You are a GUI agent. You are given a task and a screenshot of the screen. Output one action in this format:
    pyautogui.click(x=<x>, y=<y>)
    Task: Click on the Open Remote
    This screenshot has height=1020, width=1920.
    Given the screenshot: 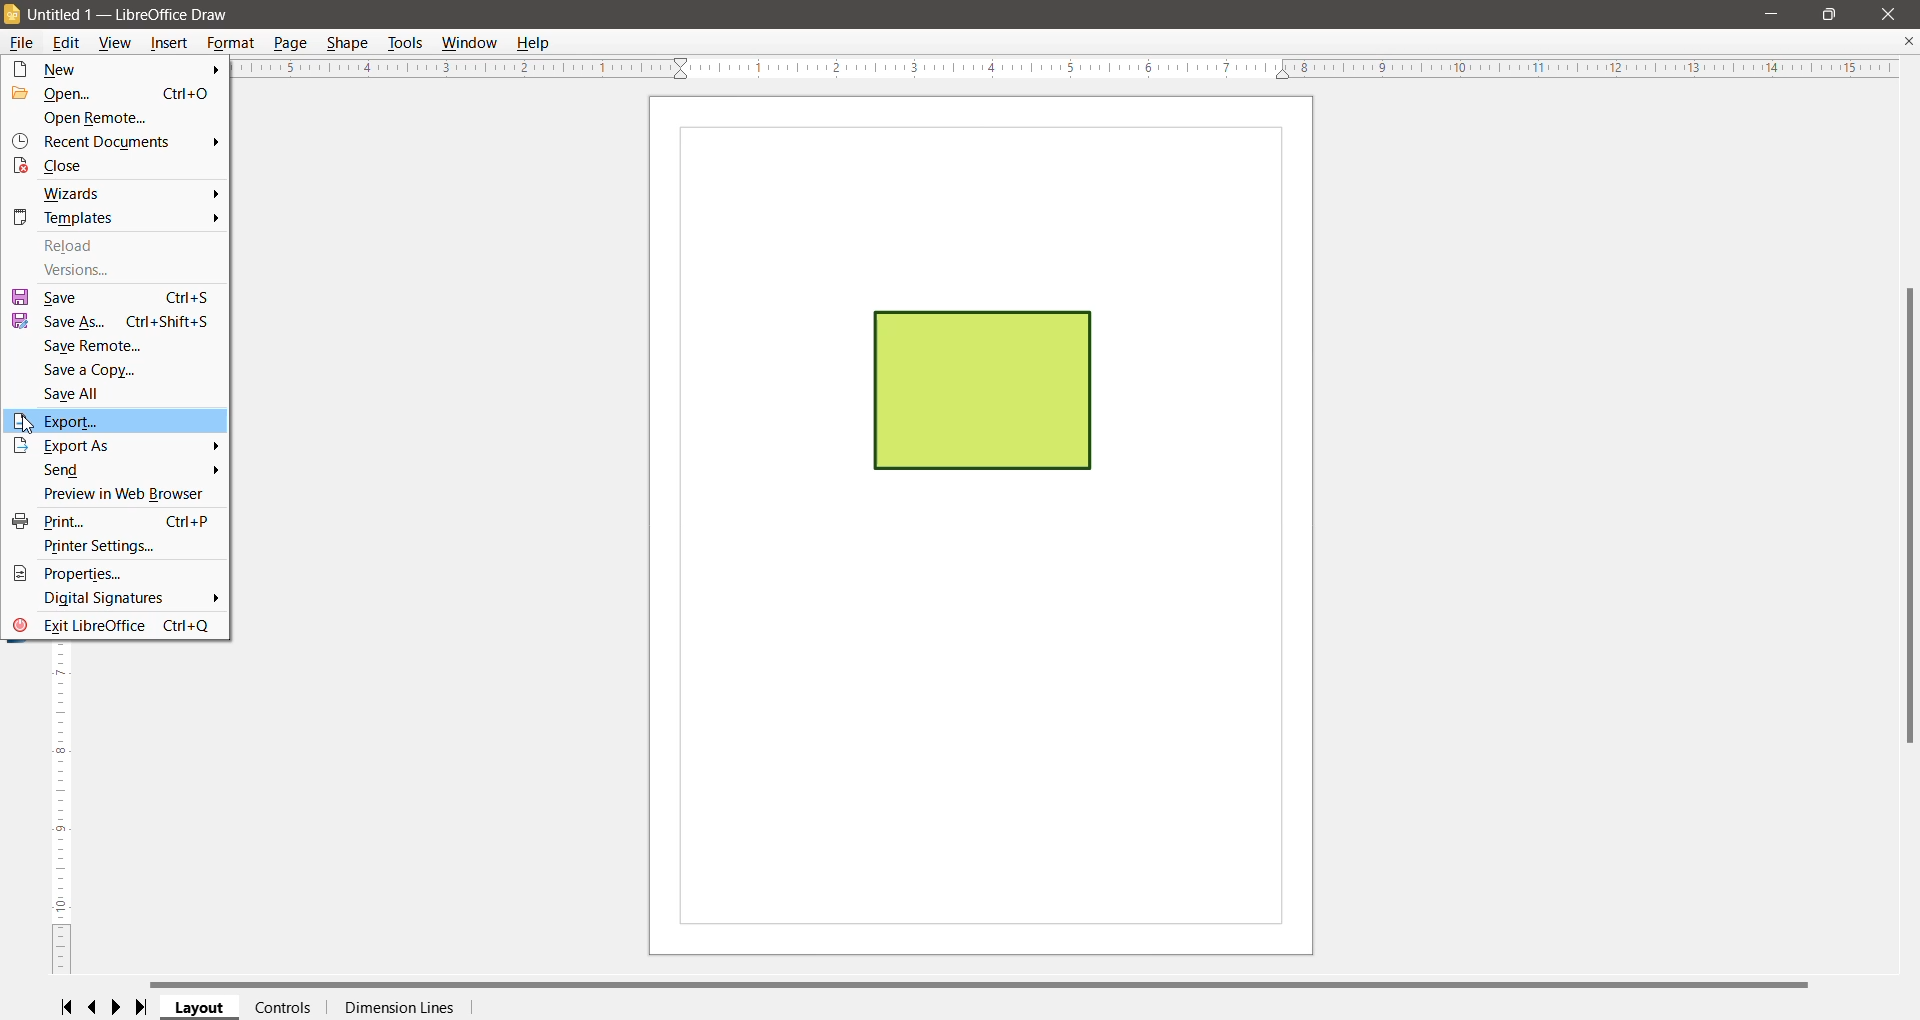 What is the action you would take?
    pyautogui.click(x=103, y=118)
    